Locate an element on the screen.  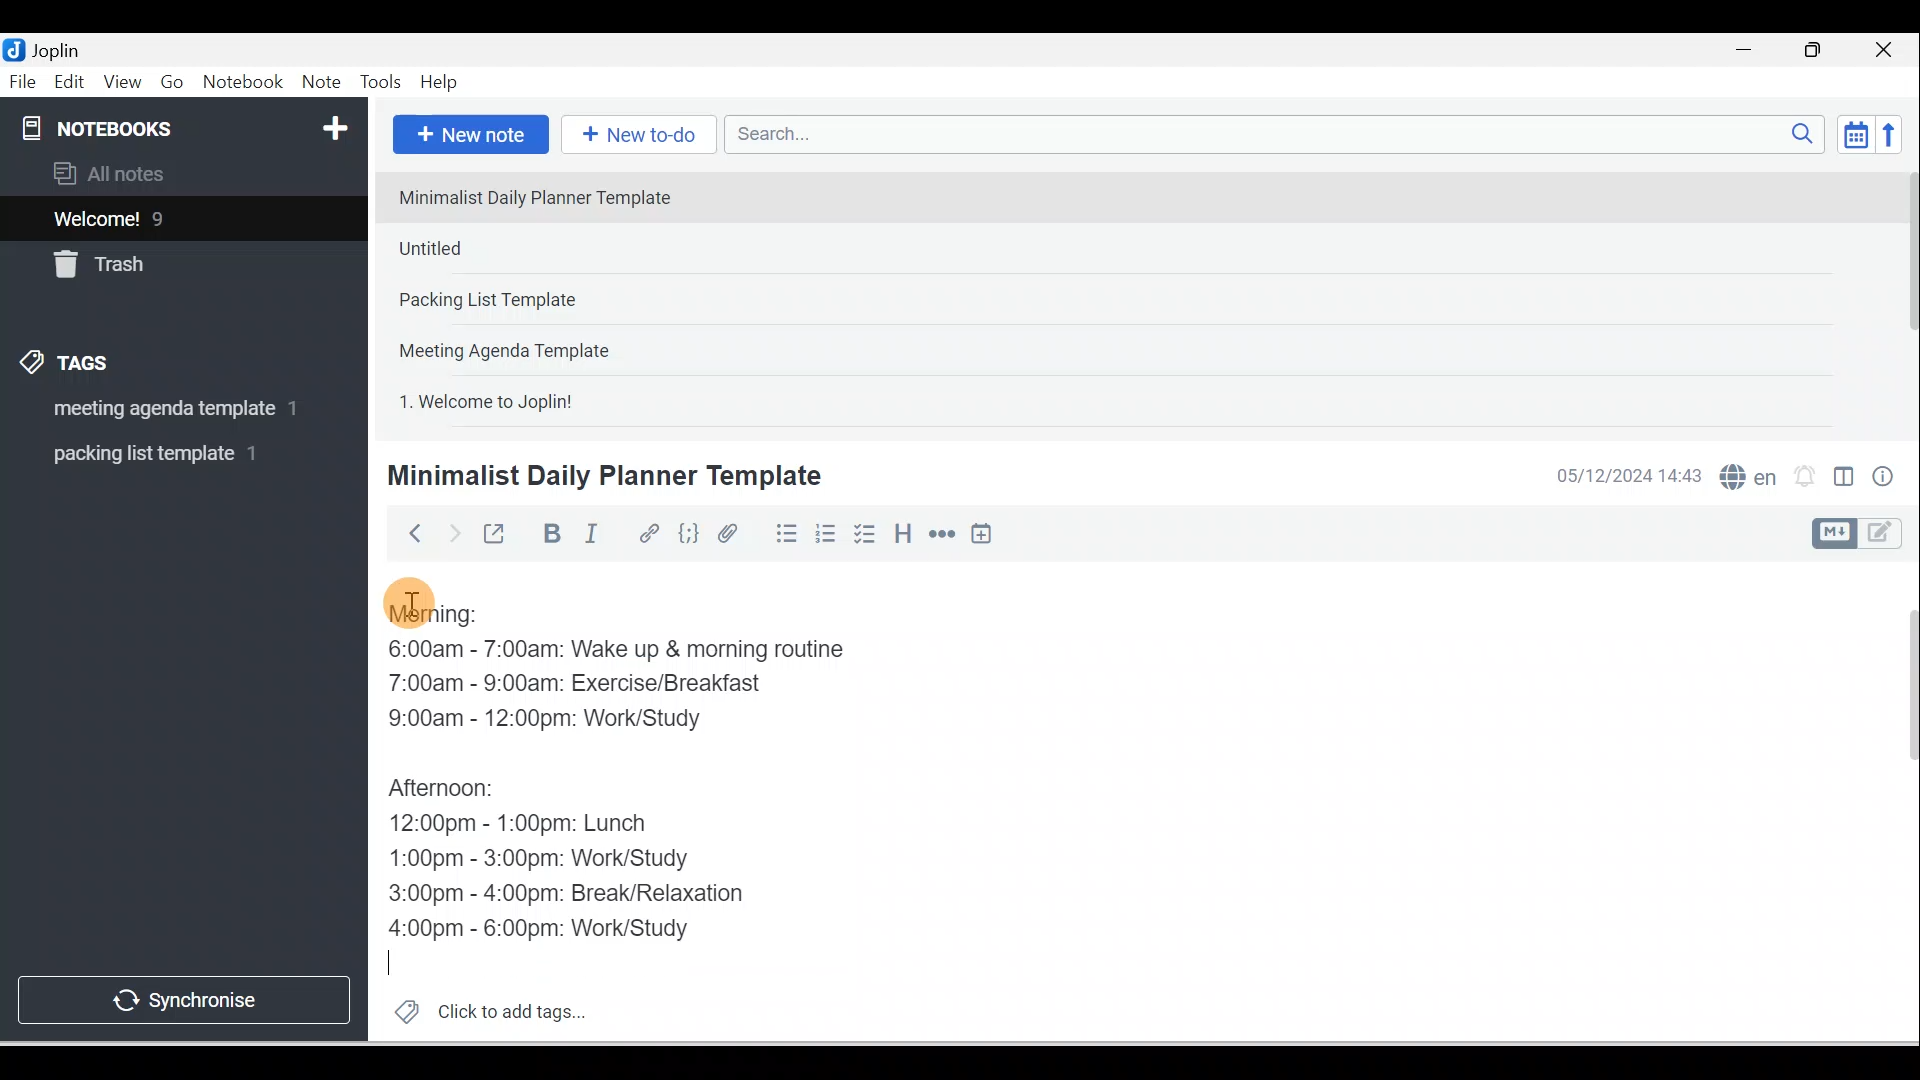
File is located at coordinates (24, 80).